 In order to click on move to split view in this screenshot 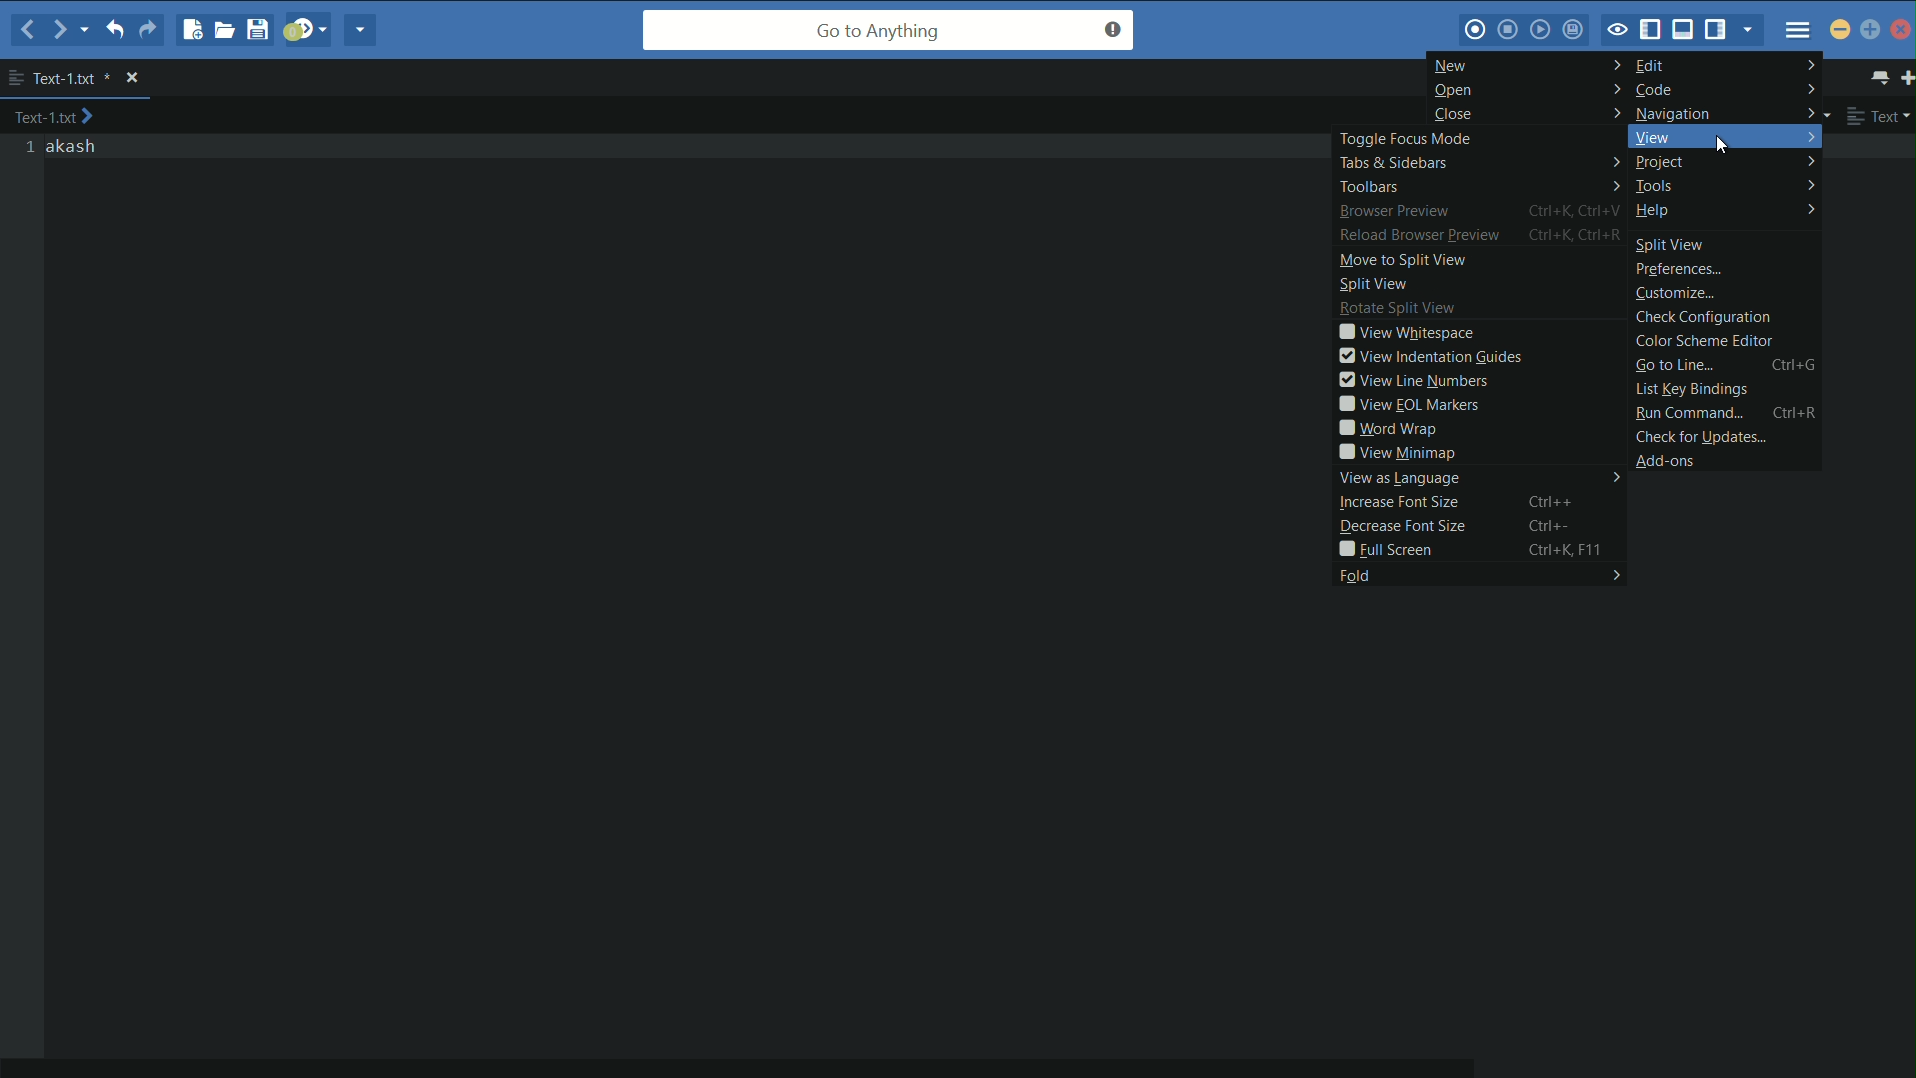, I will do `click(1482, 258)`.